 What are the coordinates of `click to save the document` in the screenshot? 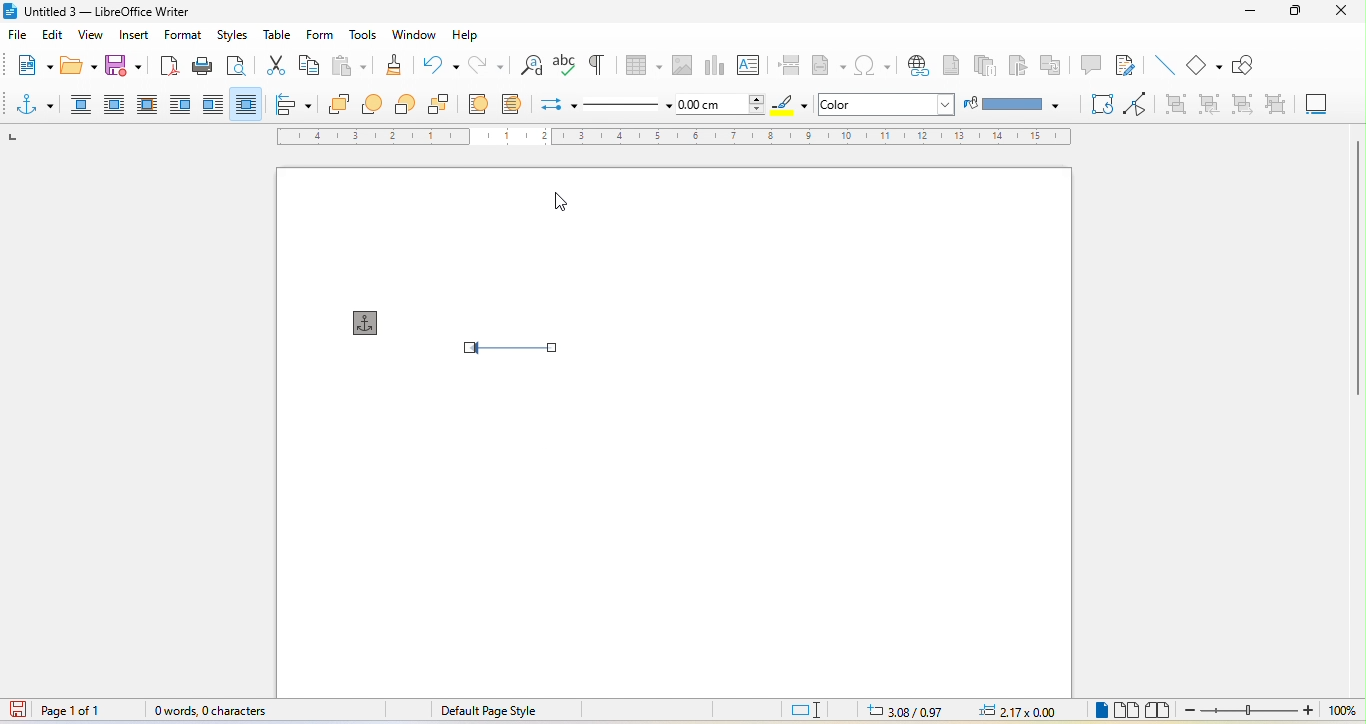 It's located at (19, 712).